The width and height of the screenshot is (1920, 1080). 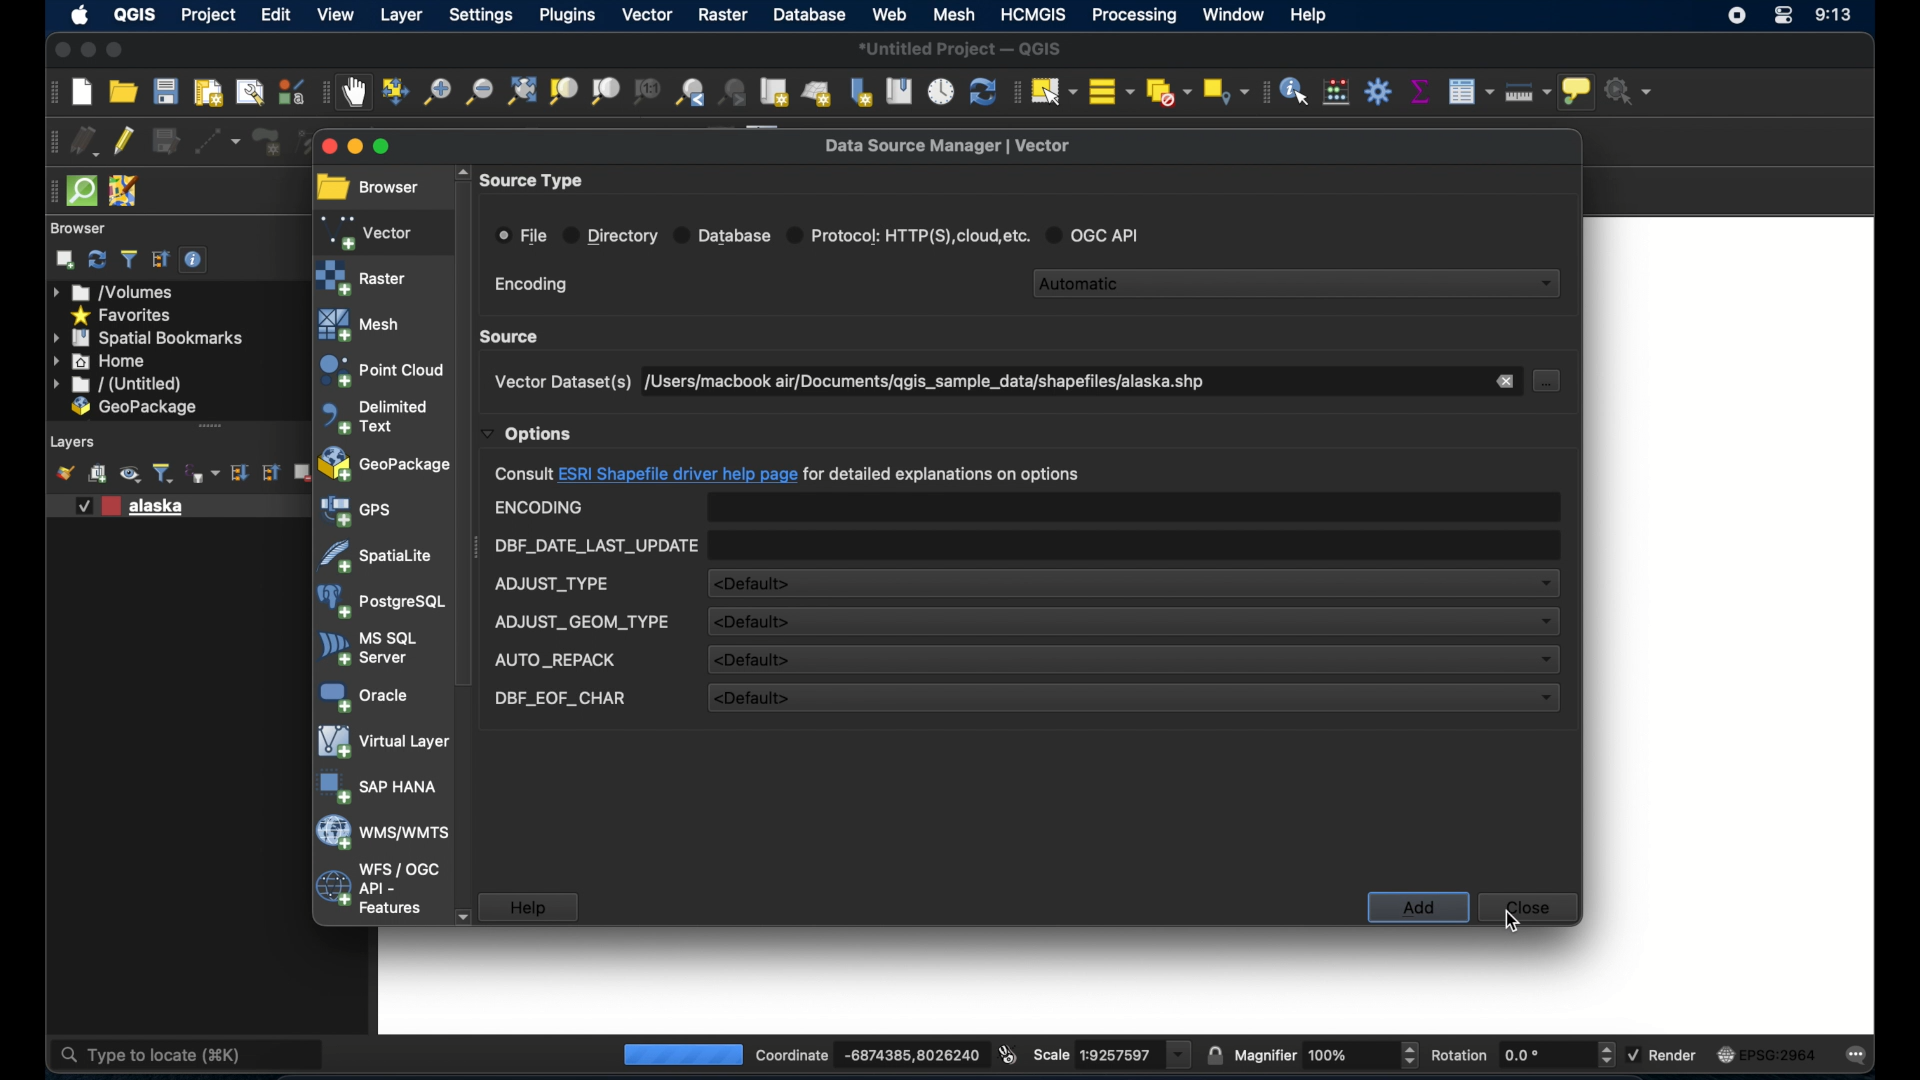 I want to click on close, so click(x=58, y=49).